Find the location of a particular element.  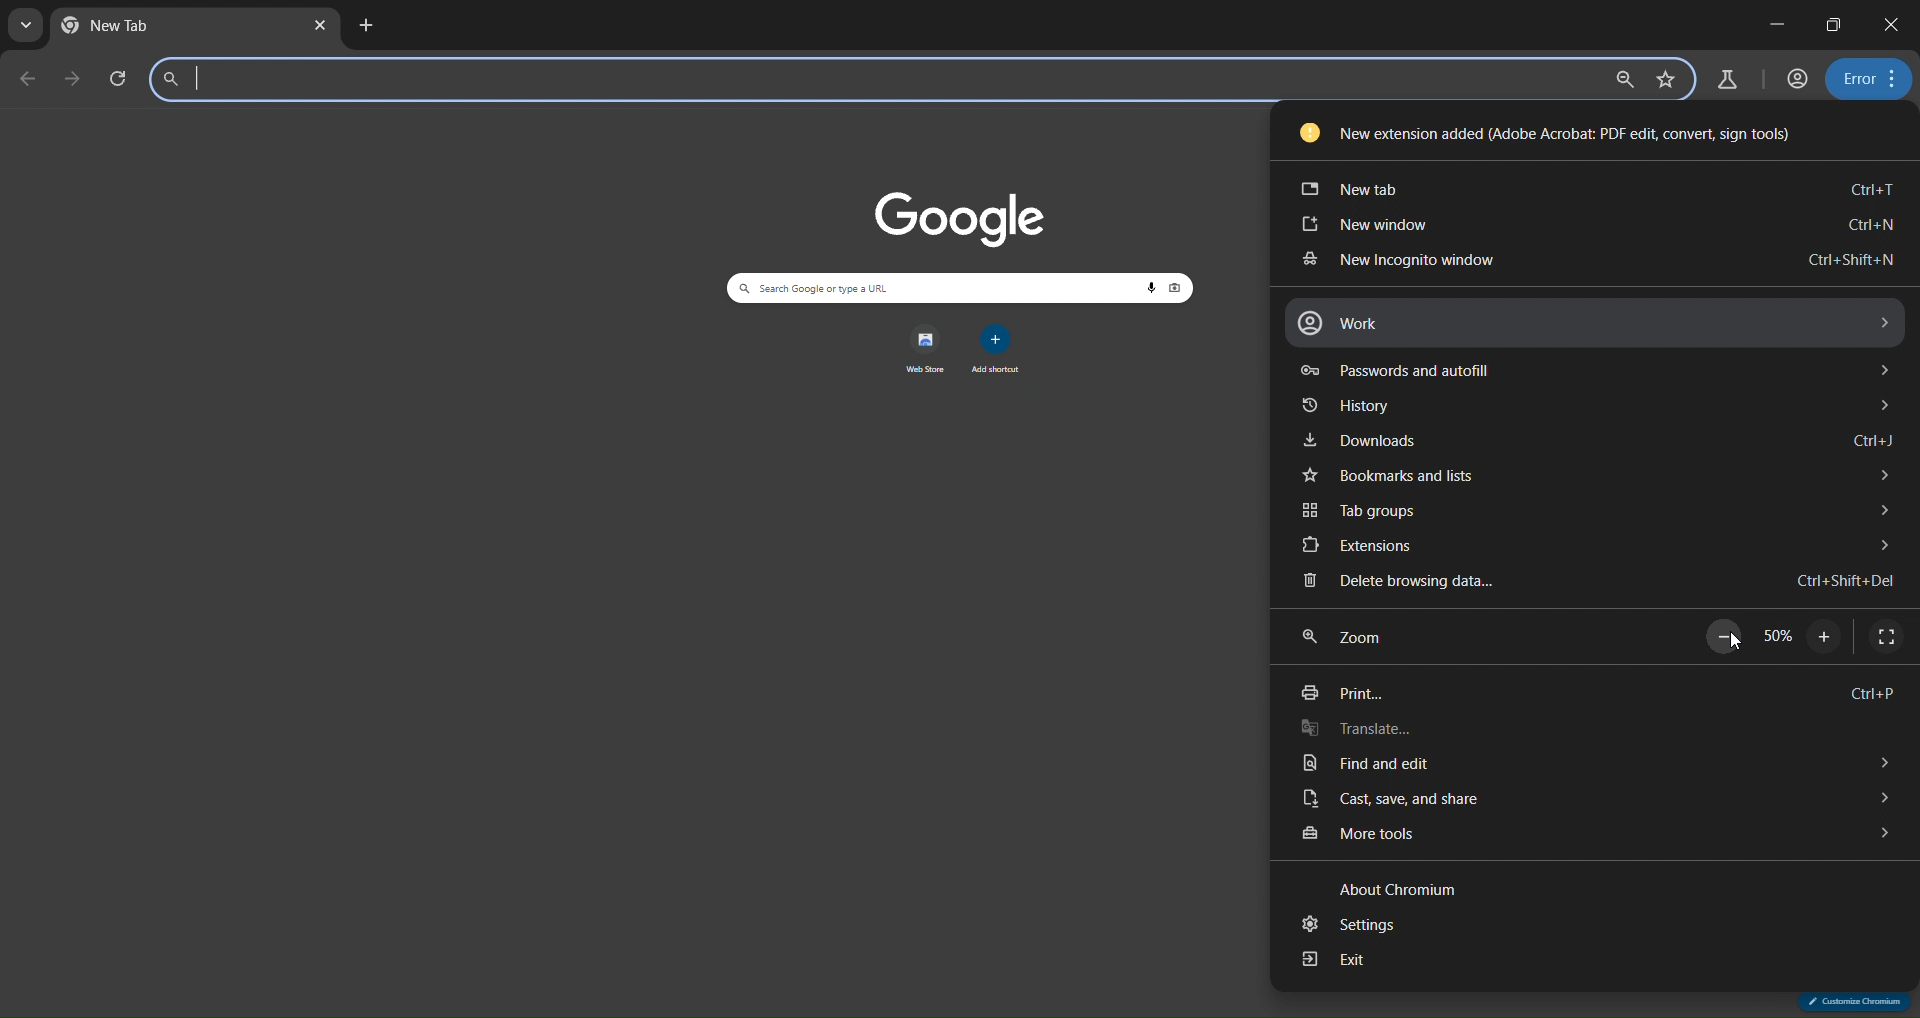

new incognito window is located at coordinates (1600, 260).